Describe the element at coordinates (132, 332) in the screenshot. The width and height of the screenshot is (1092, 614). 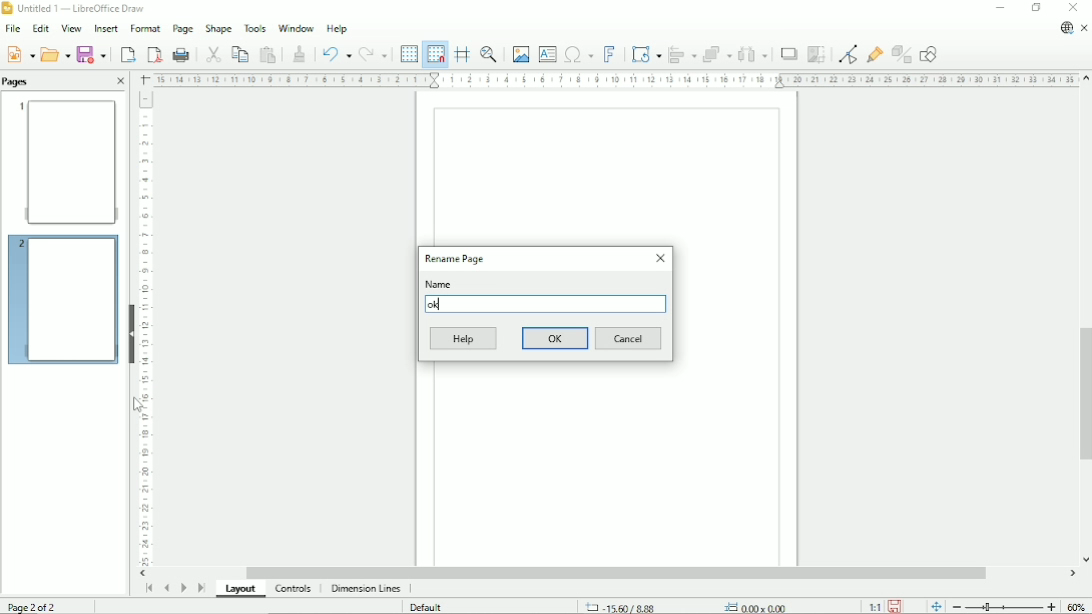
I see `Hide` at that location.